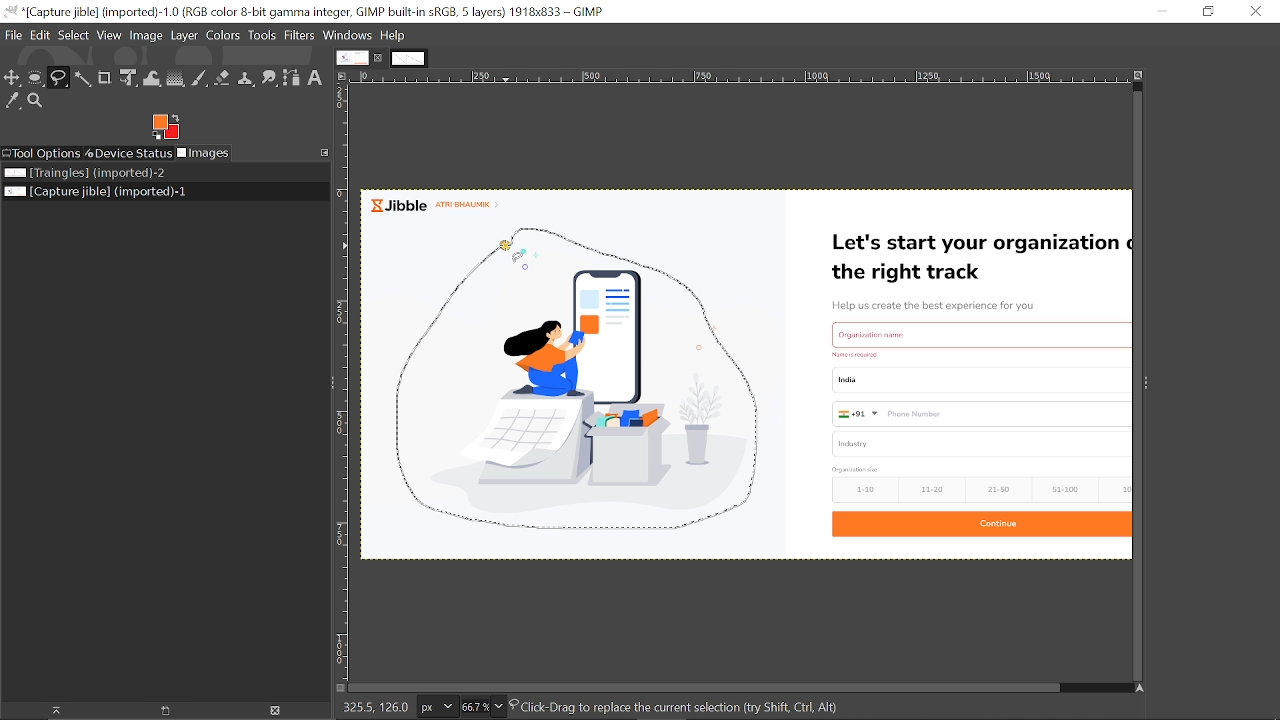  What do you see at coordinates (1161, 11) in the screenshot?
I see `Minimize` at bounding box center [1161, 11].